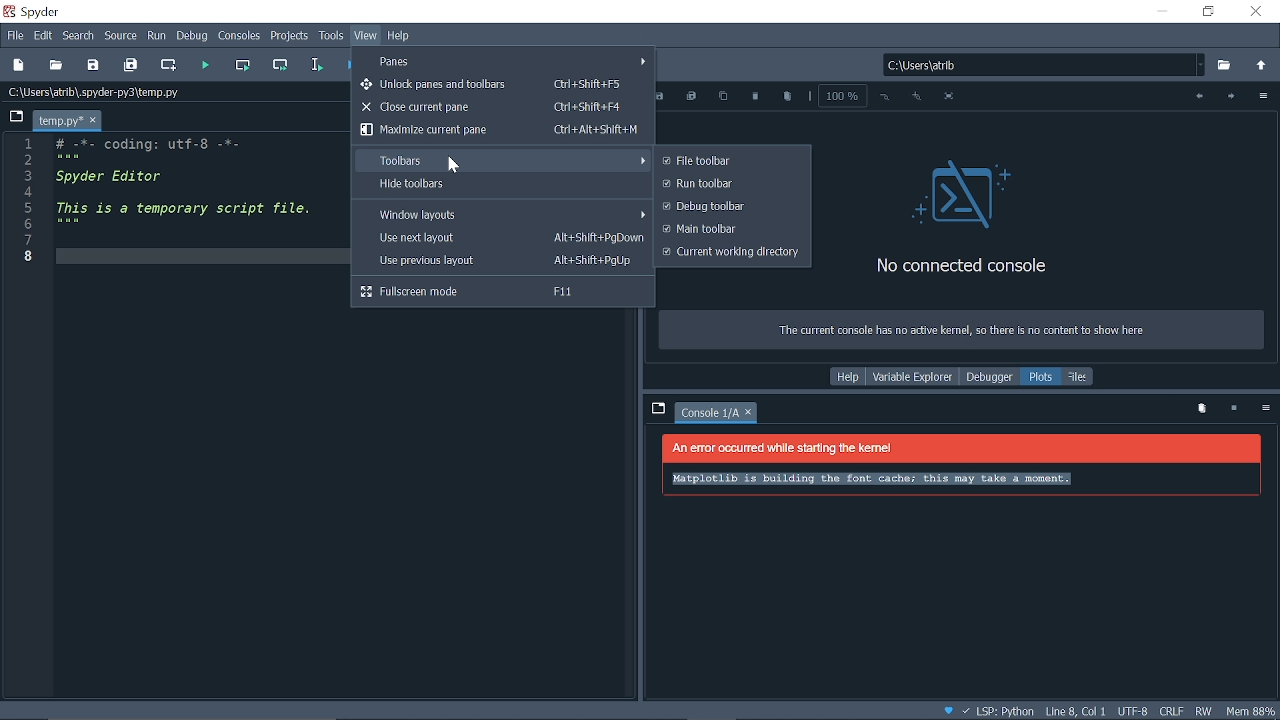 The height and width of the screenshot is (720, 1280). I want to click on Debugger, so click(988, 377).